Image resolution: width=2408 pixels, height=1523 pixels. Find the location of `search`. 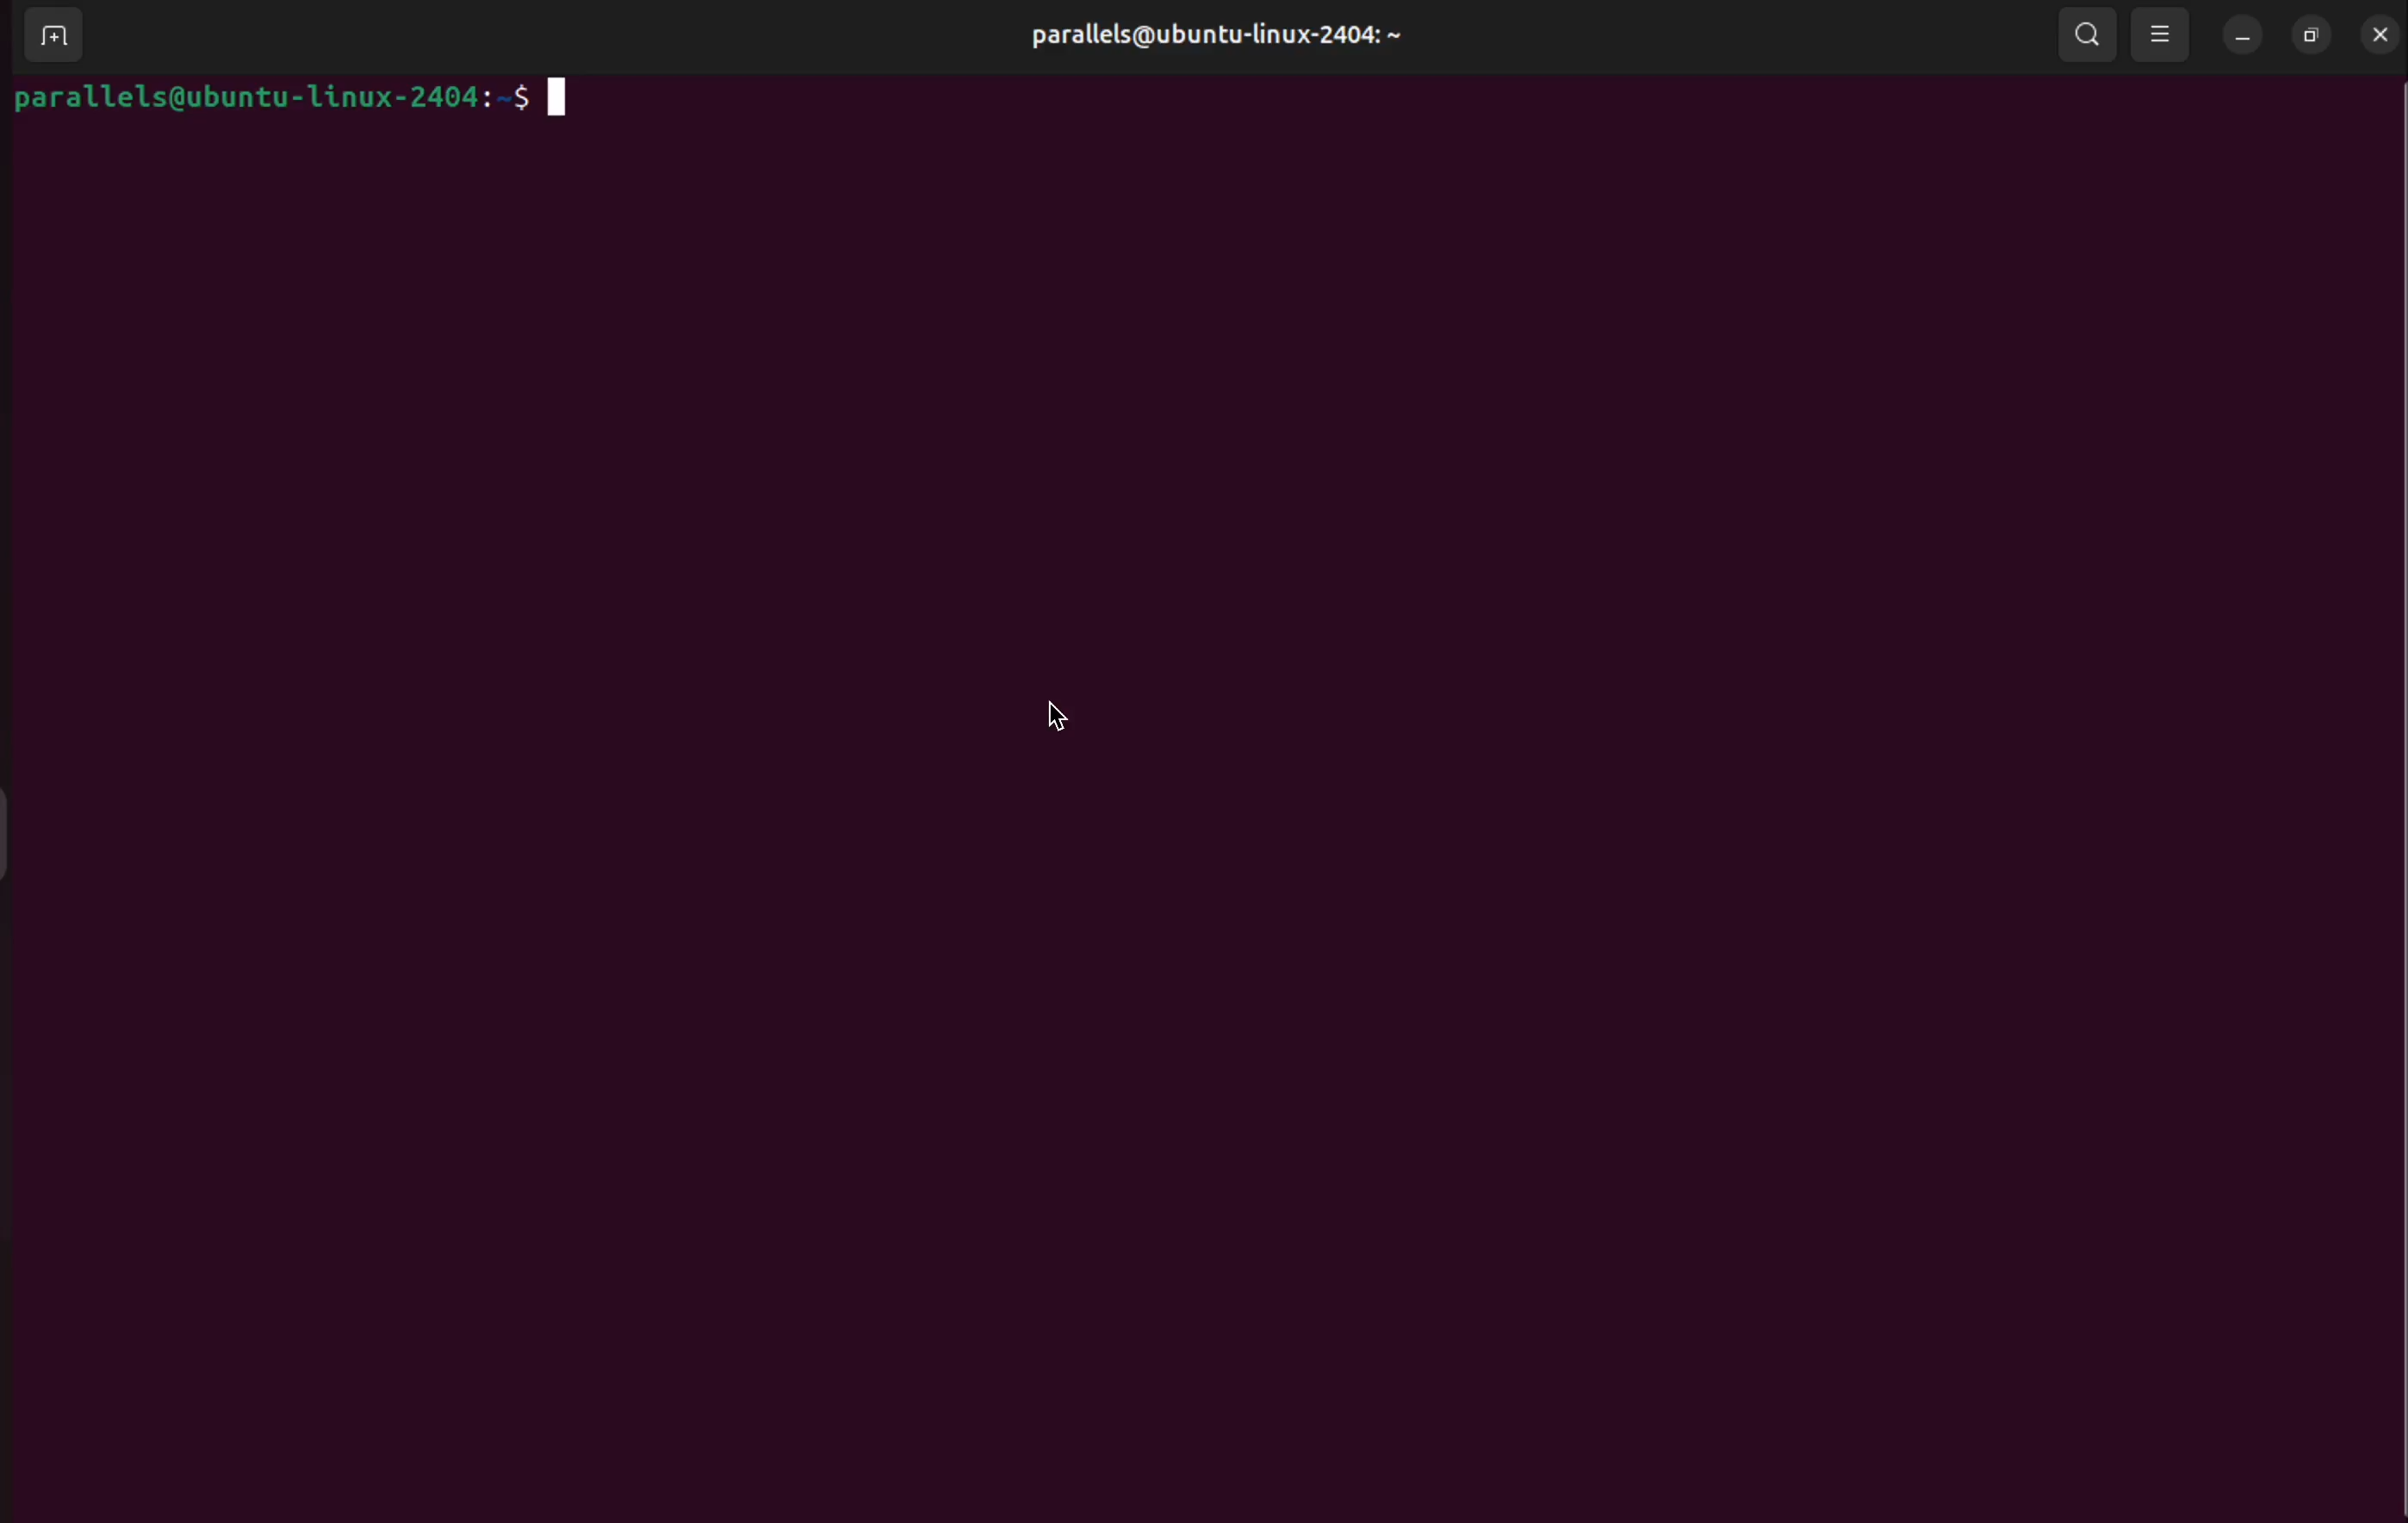

search is located at coordinates (2088, 37).